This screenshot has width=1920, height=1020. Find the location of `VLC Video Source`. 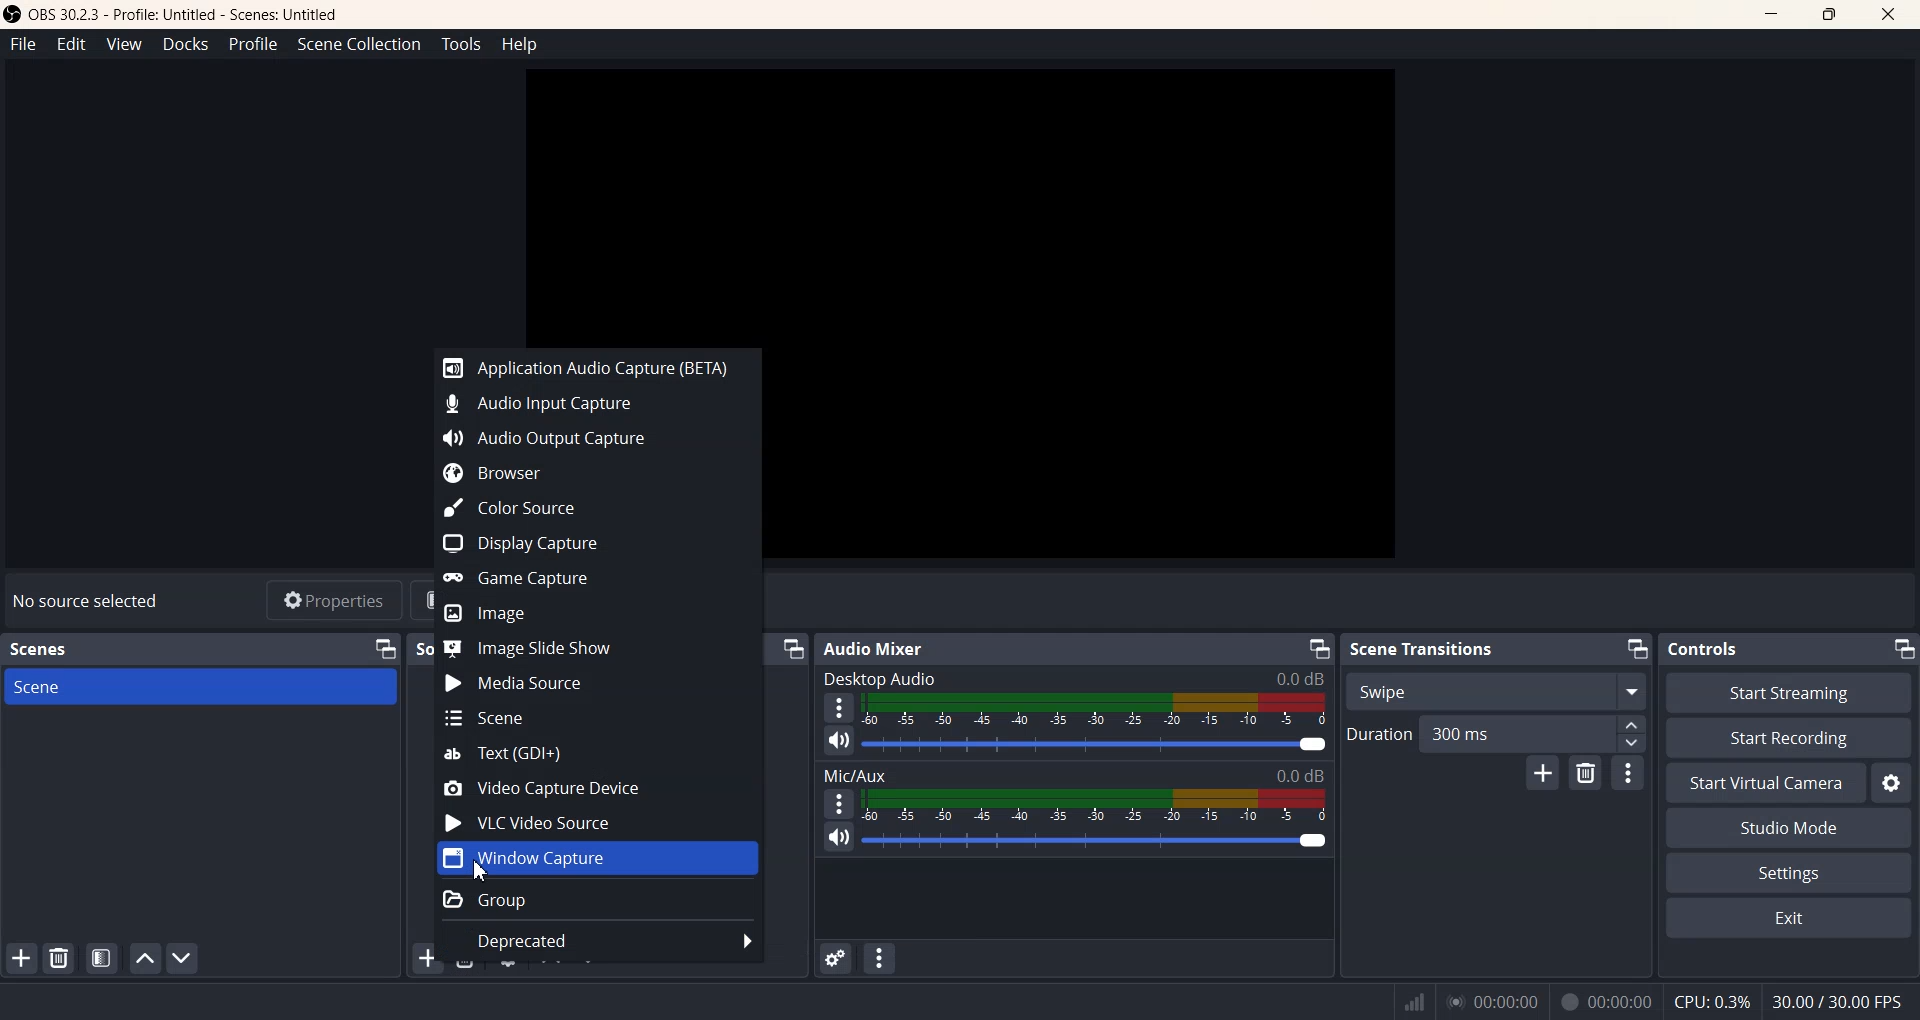

VLC Video Source is located at coordinates (597, 822).